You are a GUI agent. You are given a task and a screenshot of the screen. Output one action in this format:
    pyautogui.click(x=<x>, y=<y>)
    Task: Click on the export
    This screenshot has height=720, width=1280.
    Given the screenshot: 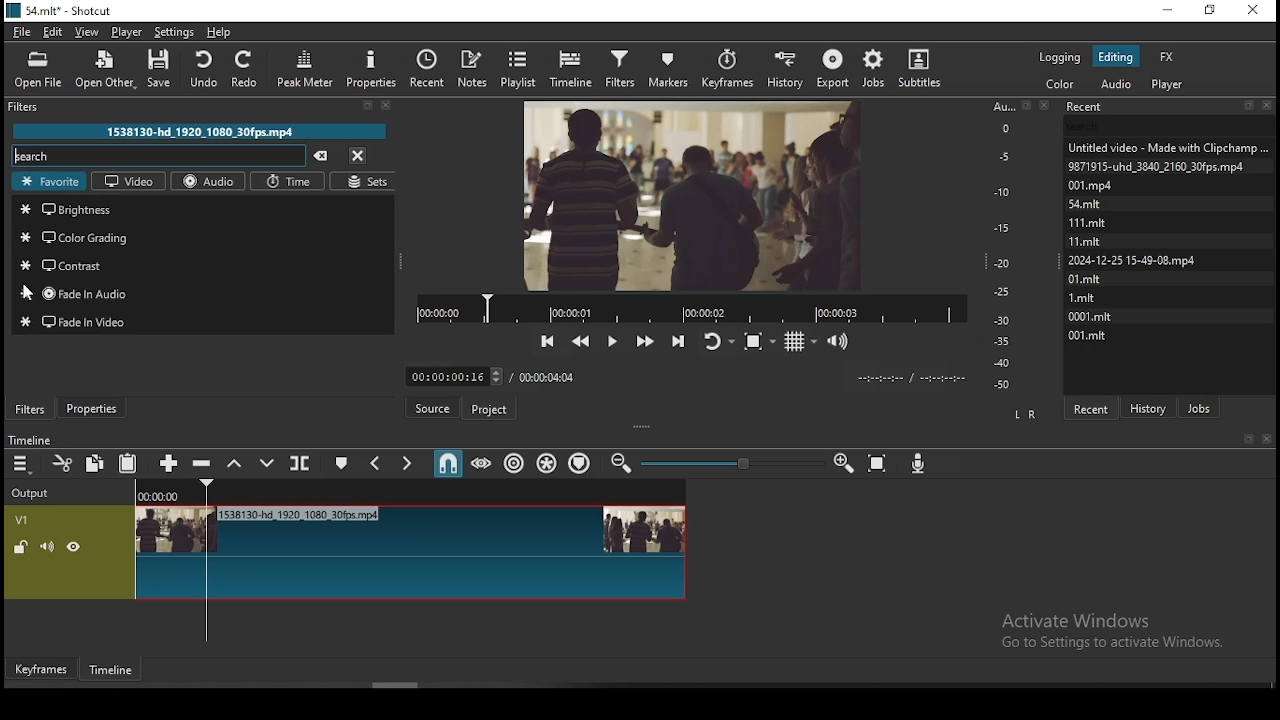 What is the action you would take?
    pyautogui.click(x=832, y=69)
    